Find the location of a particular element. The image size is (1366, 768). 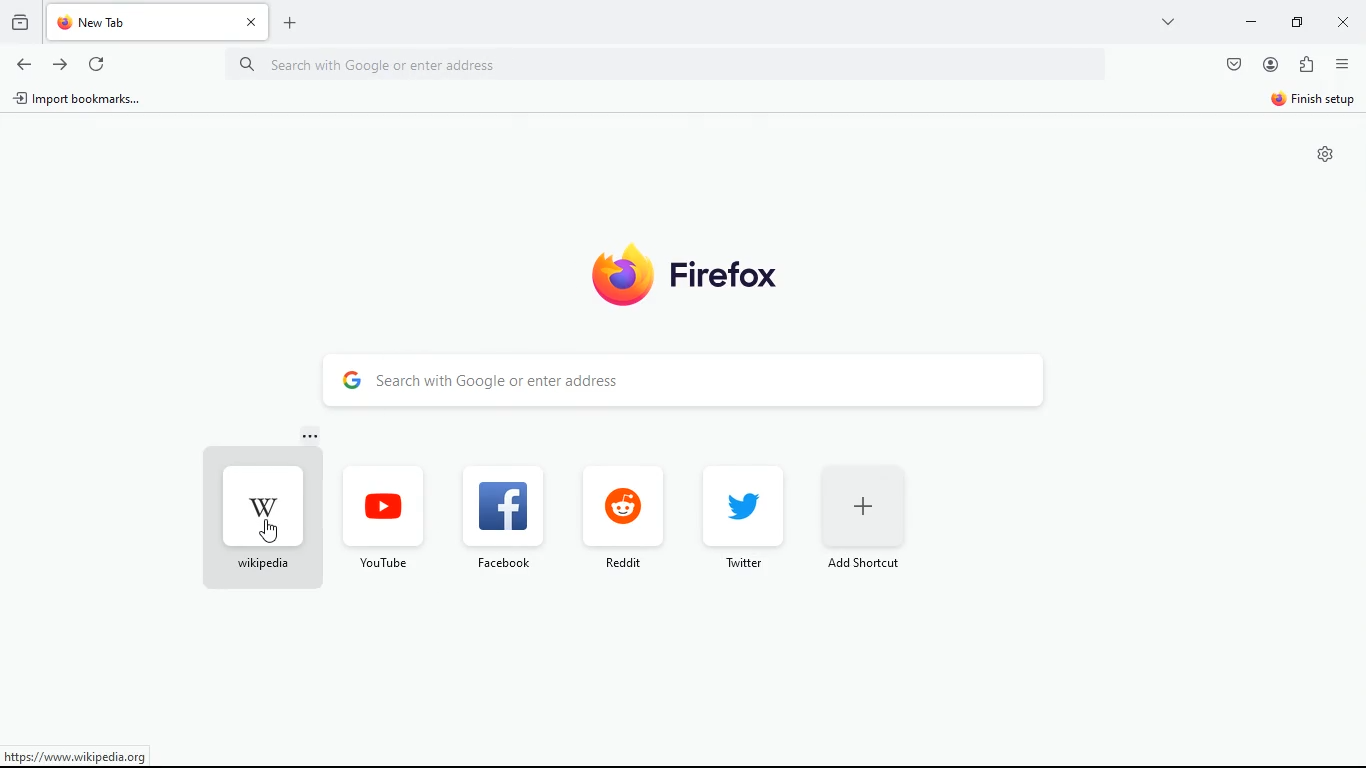

refresh is located at coordinates (96, 66).